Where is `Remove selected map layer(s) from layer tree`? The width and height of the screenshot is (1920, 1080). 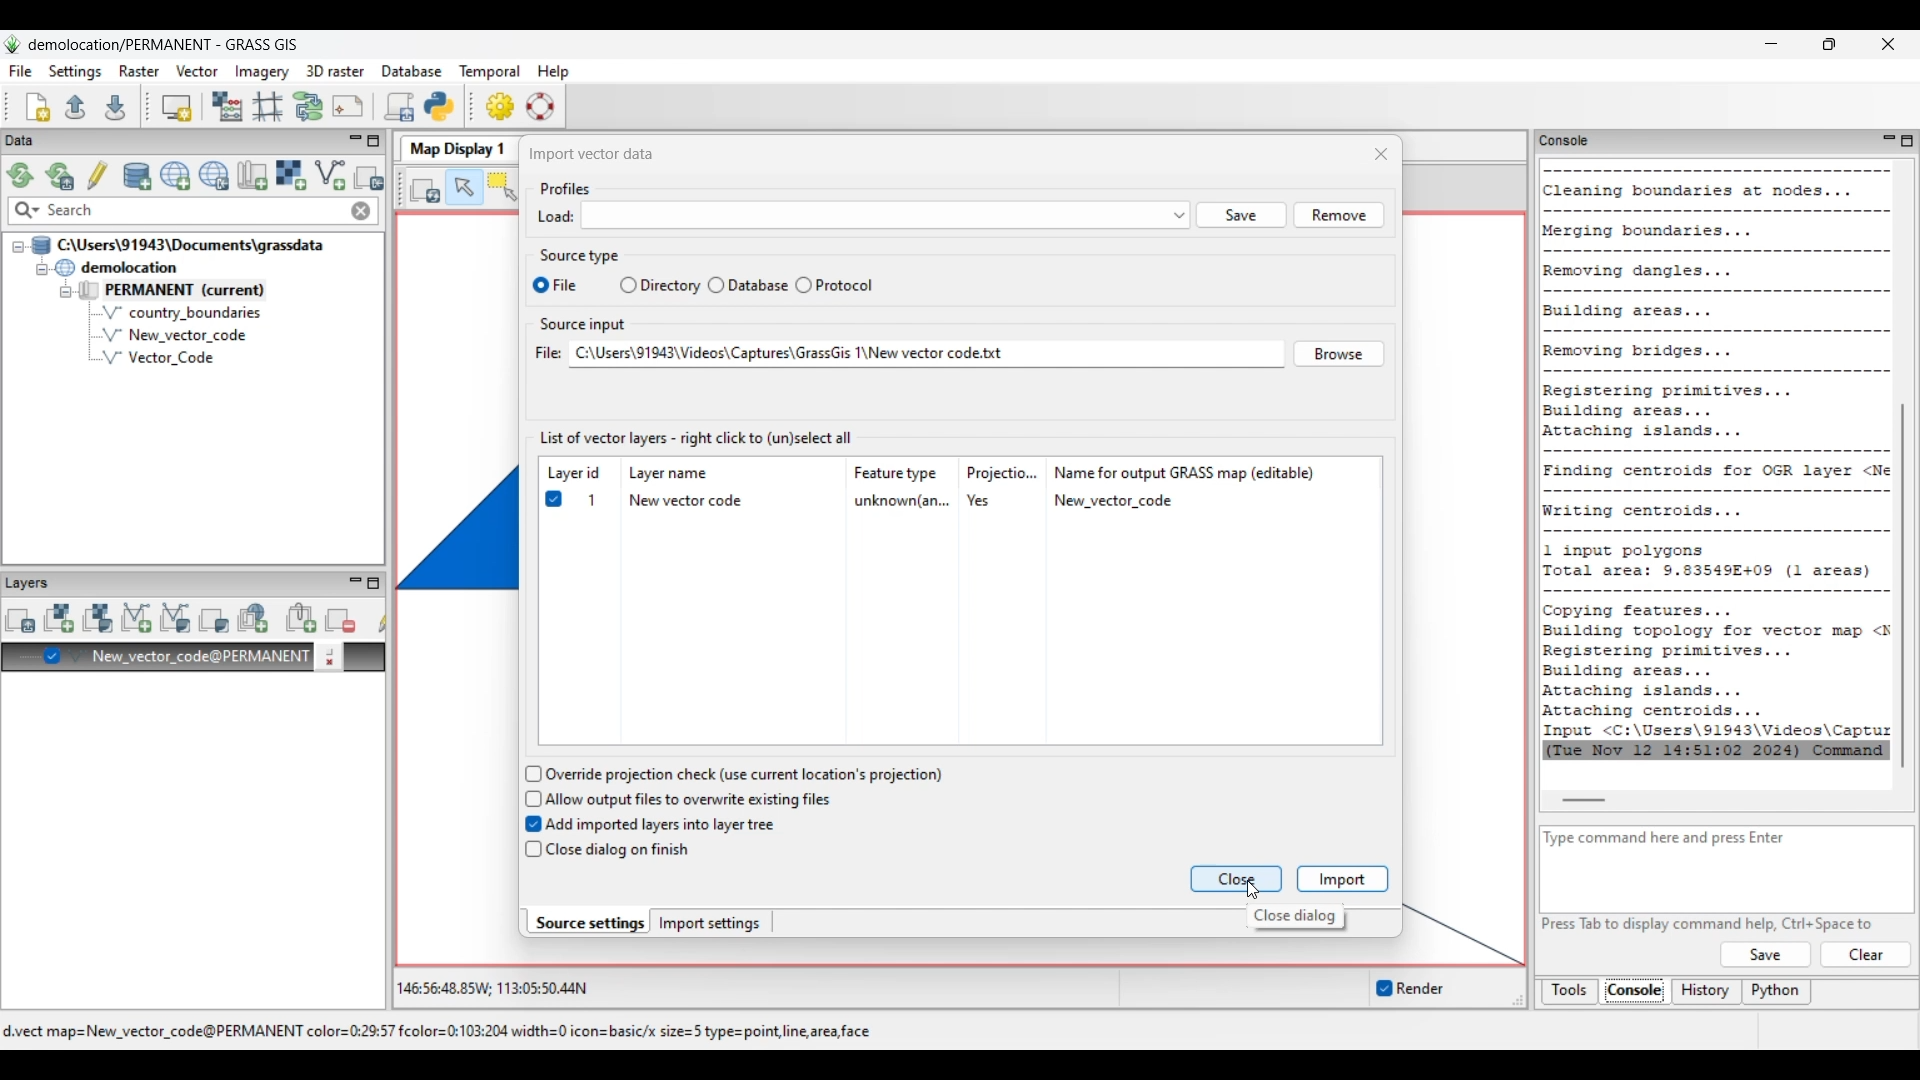 Remove selected map layer(s) from layer tree is located at coordinates (341, 619).